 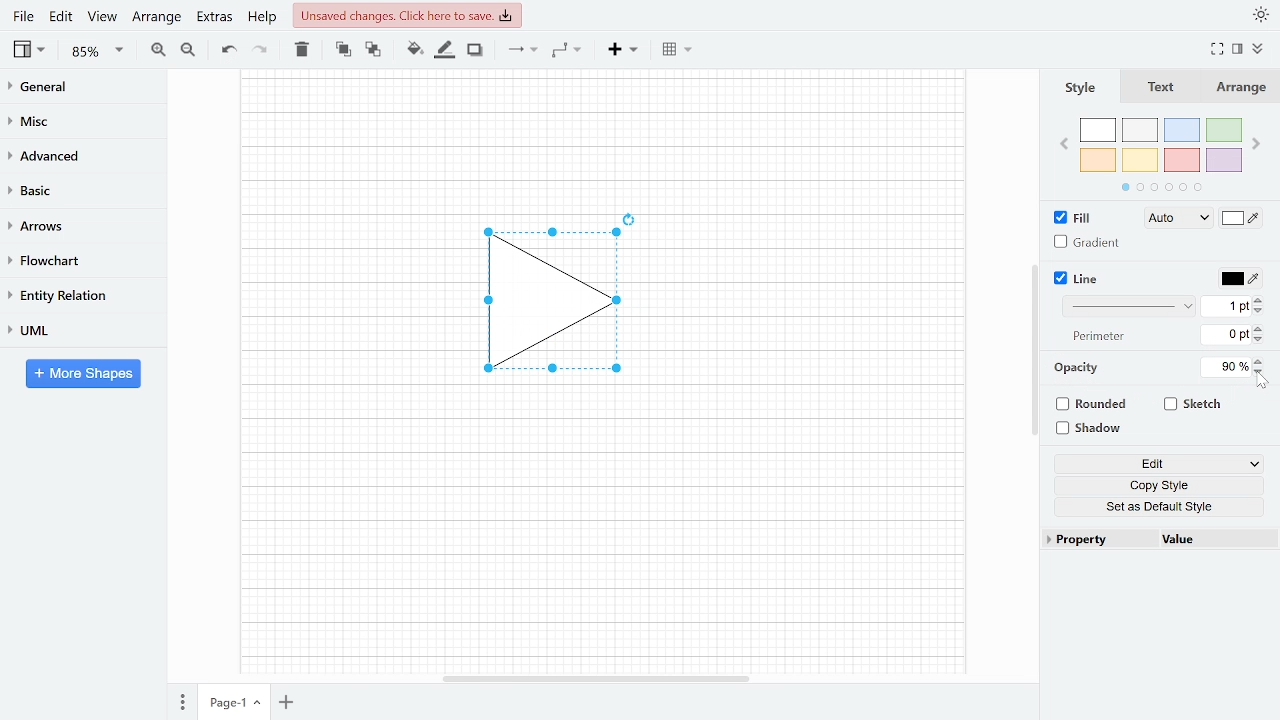 What do you see at coordinates (1260, 341) in the screenshot?
I see `Decrease perimeter` at bounding box center [1260, 341].